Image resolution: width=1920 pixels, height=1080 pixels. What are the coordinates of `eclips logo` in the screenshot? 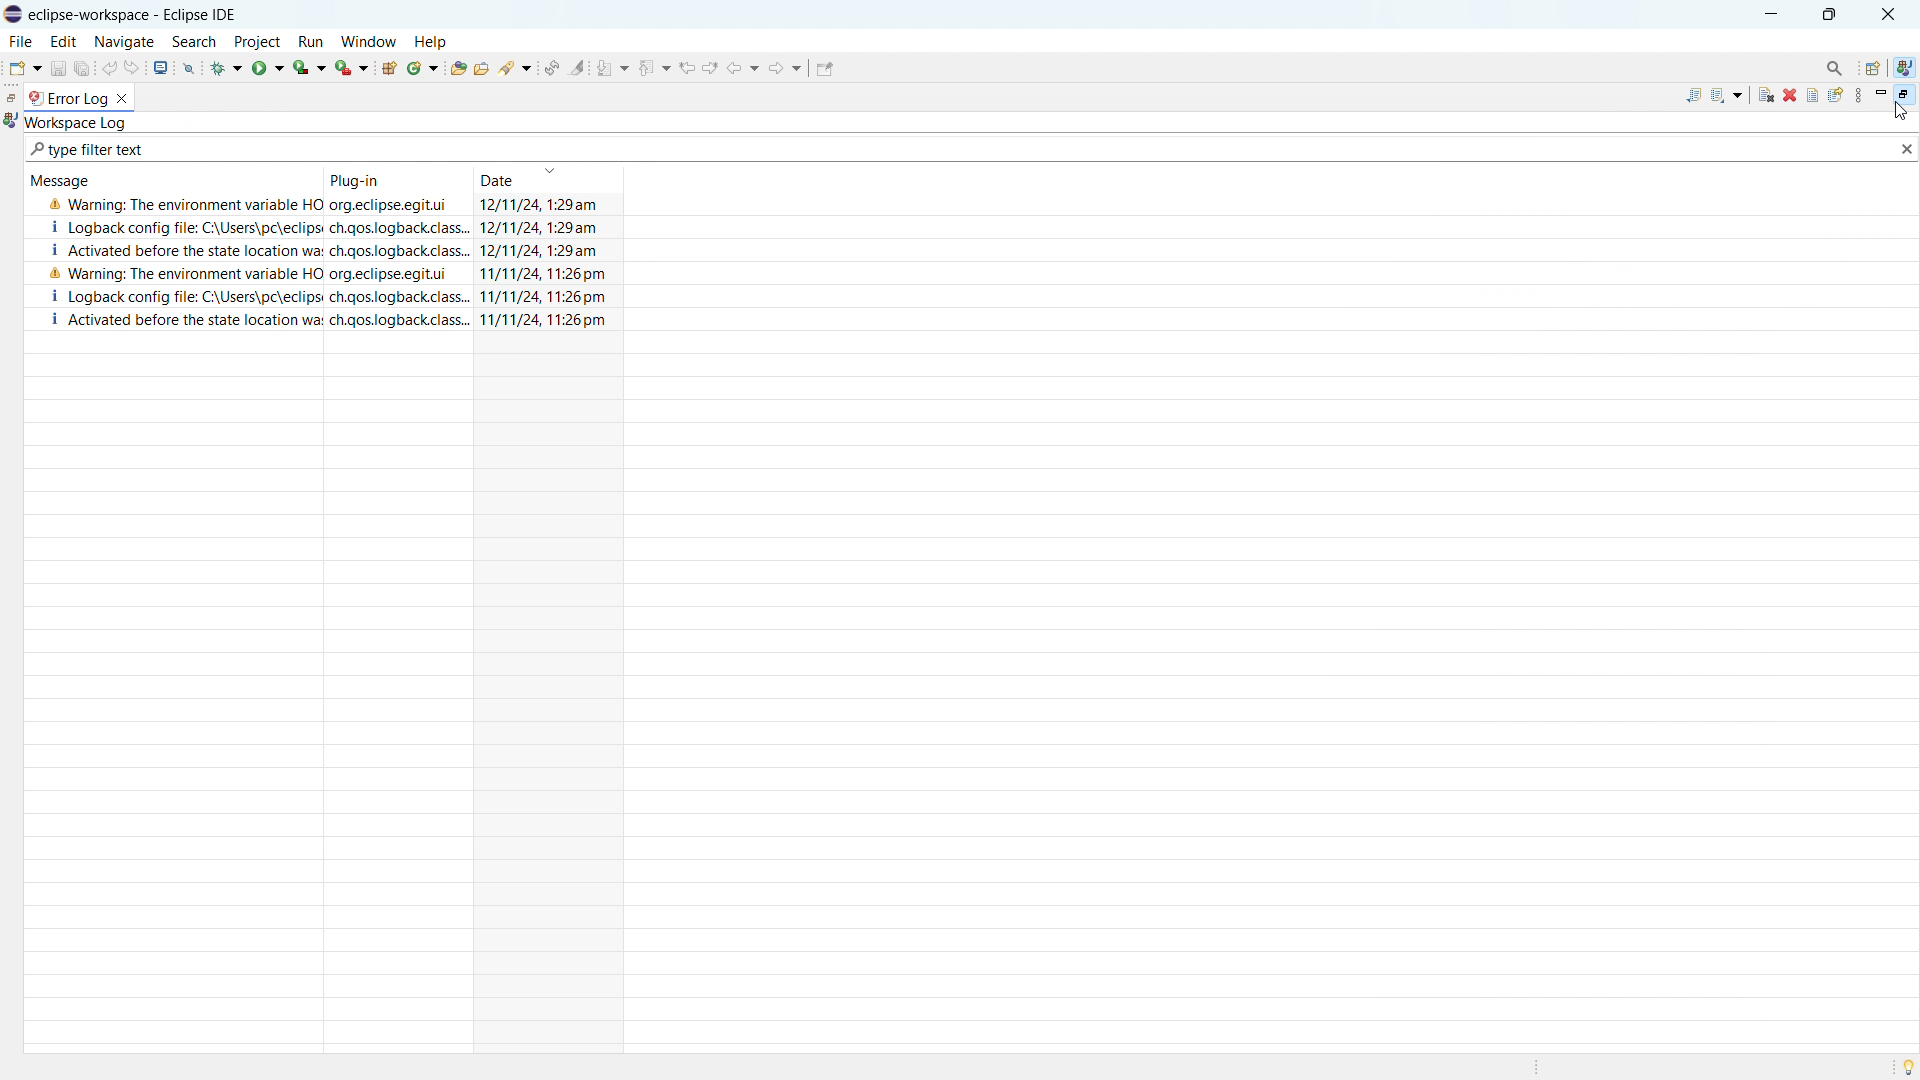 It's located at (13, 15).